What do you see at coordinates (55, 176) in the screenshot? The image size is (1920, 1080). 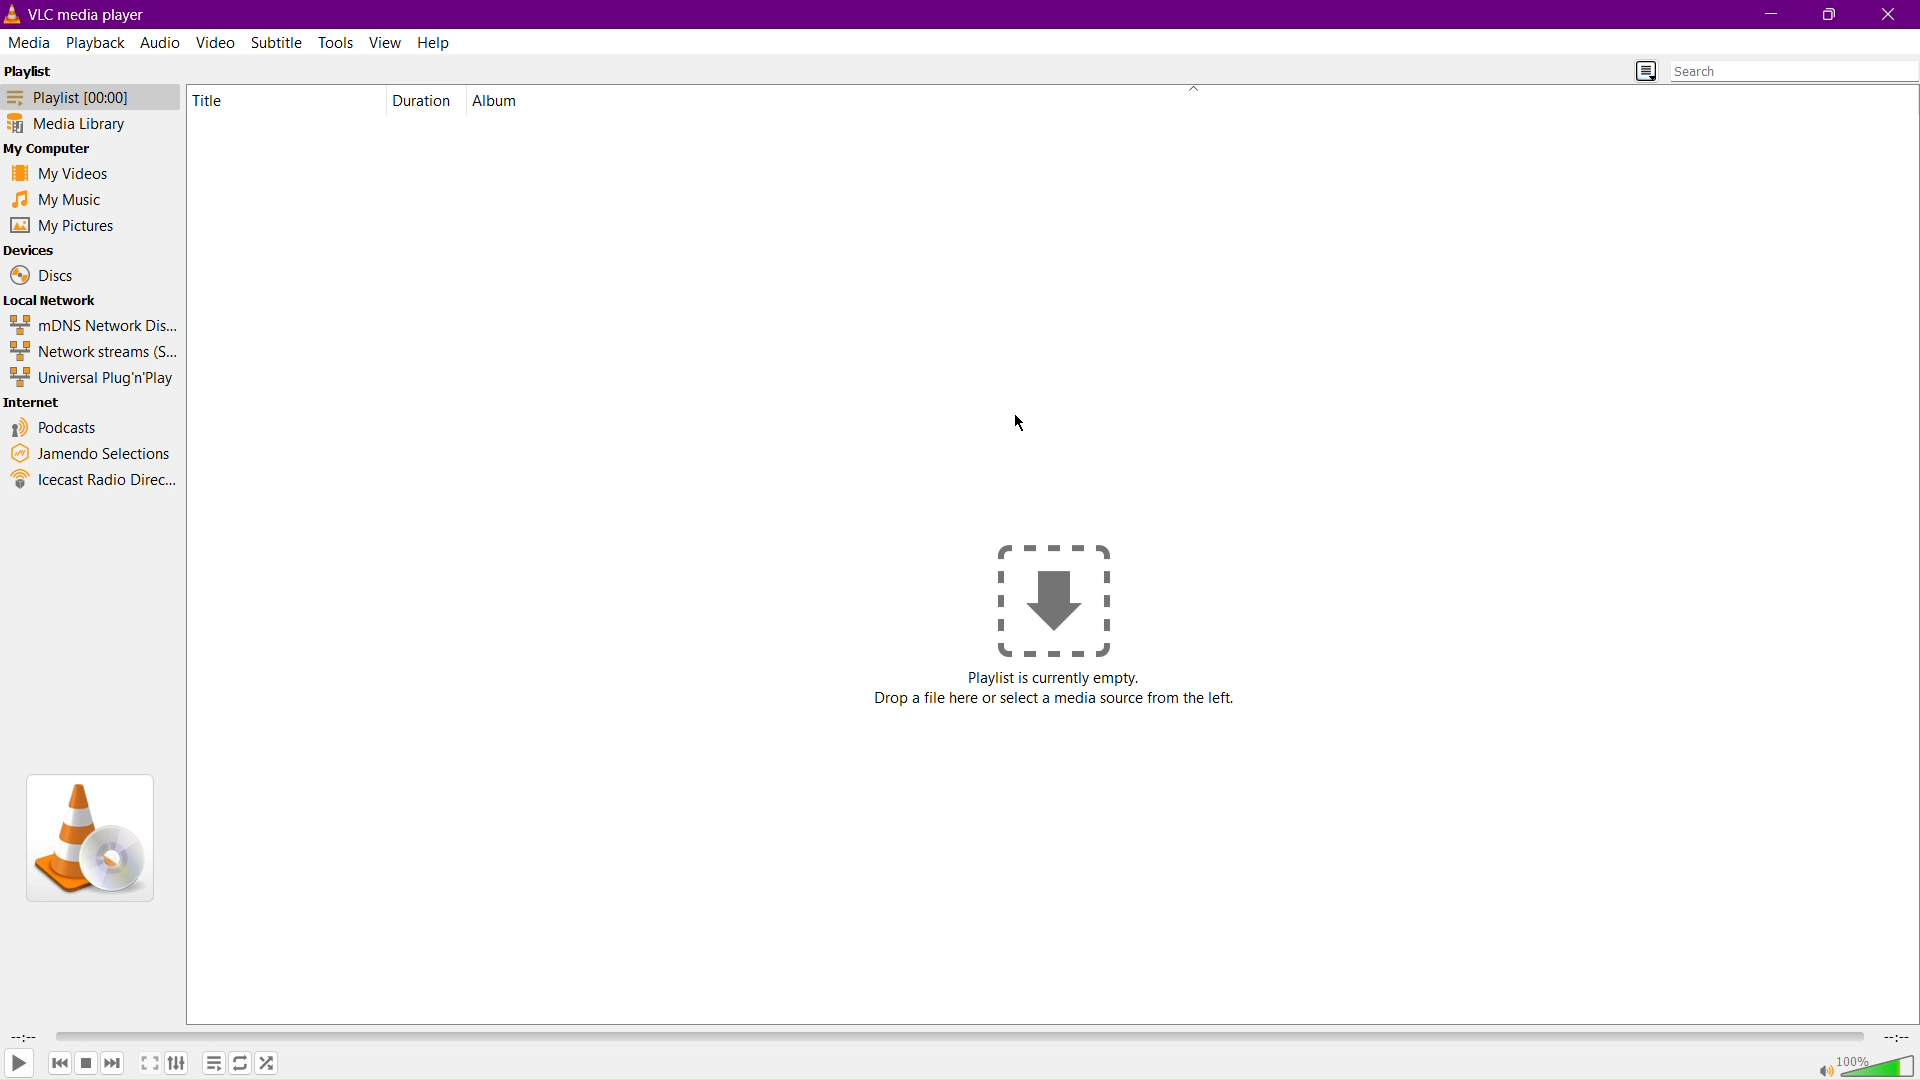 I see `My Videos` at bounding box center [55, 176].